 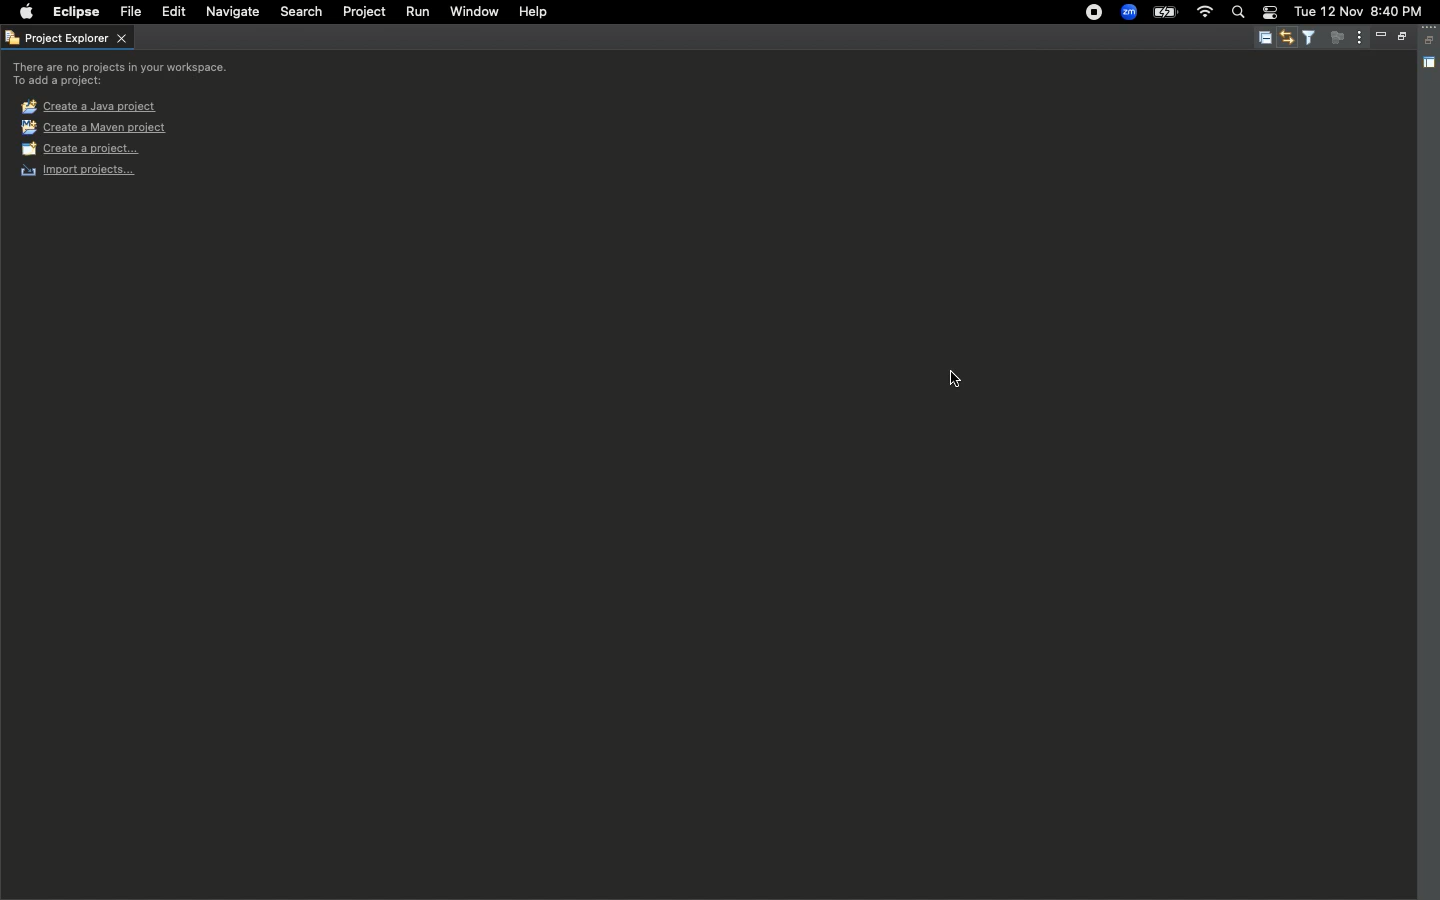 What do you see at coordinates (1312, 37) in the screenshot?
I see `Select and deselect filters ` at bounding box center [1312, 37].